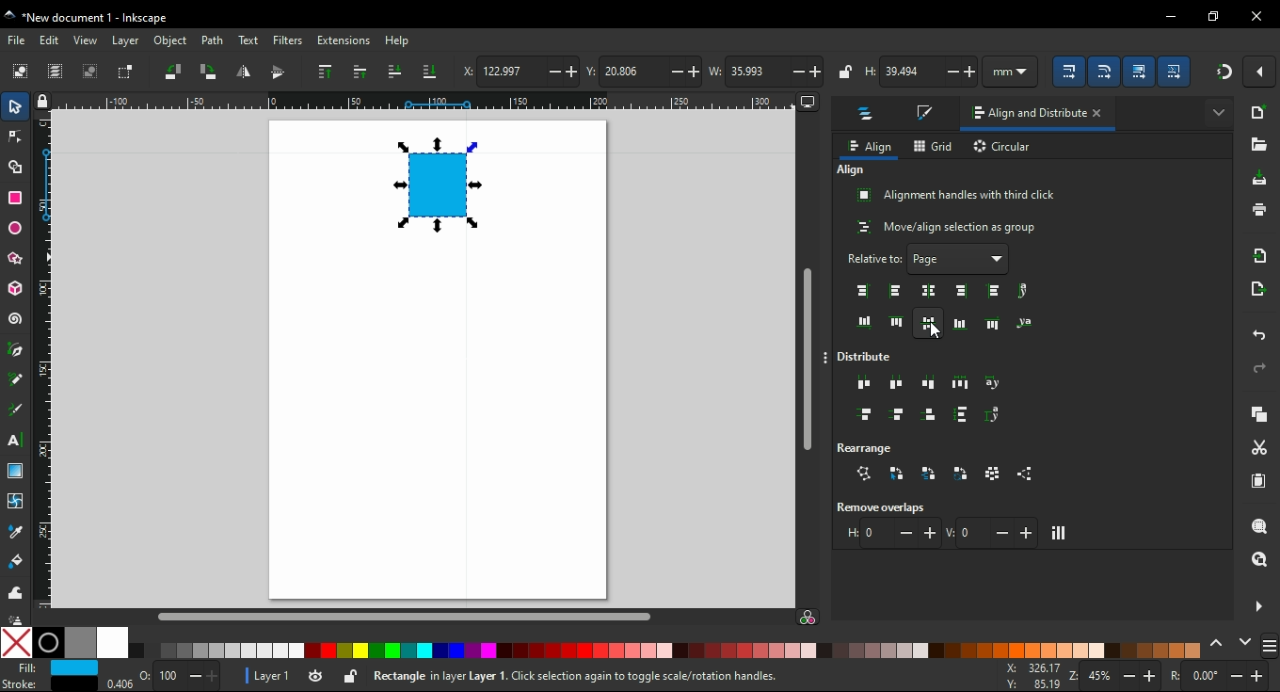 This screenshot has height=692, width=1280. I want to click on spiral tool, so click(15, 319).